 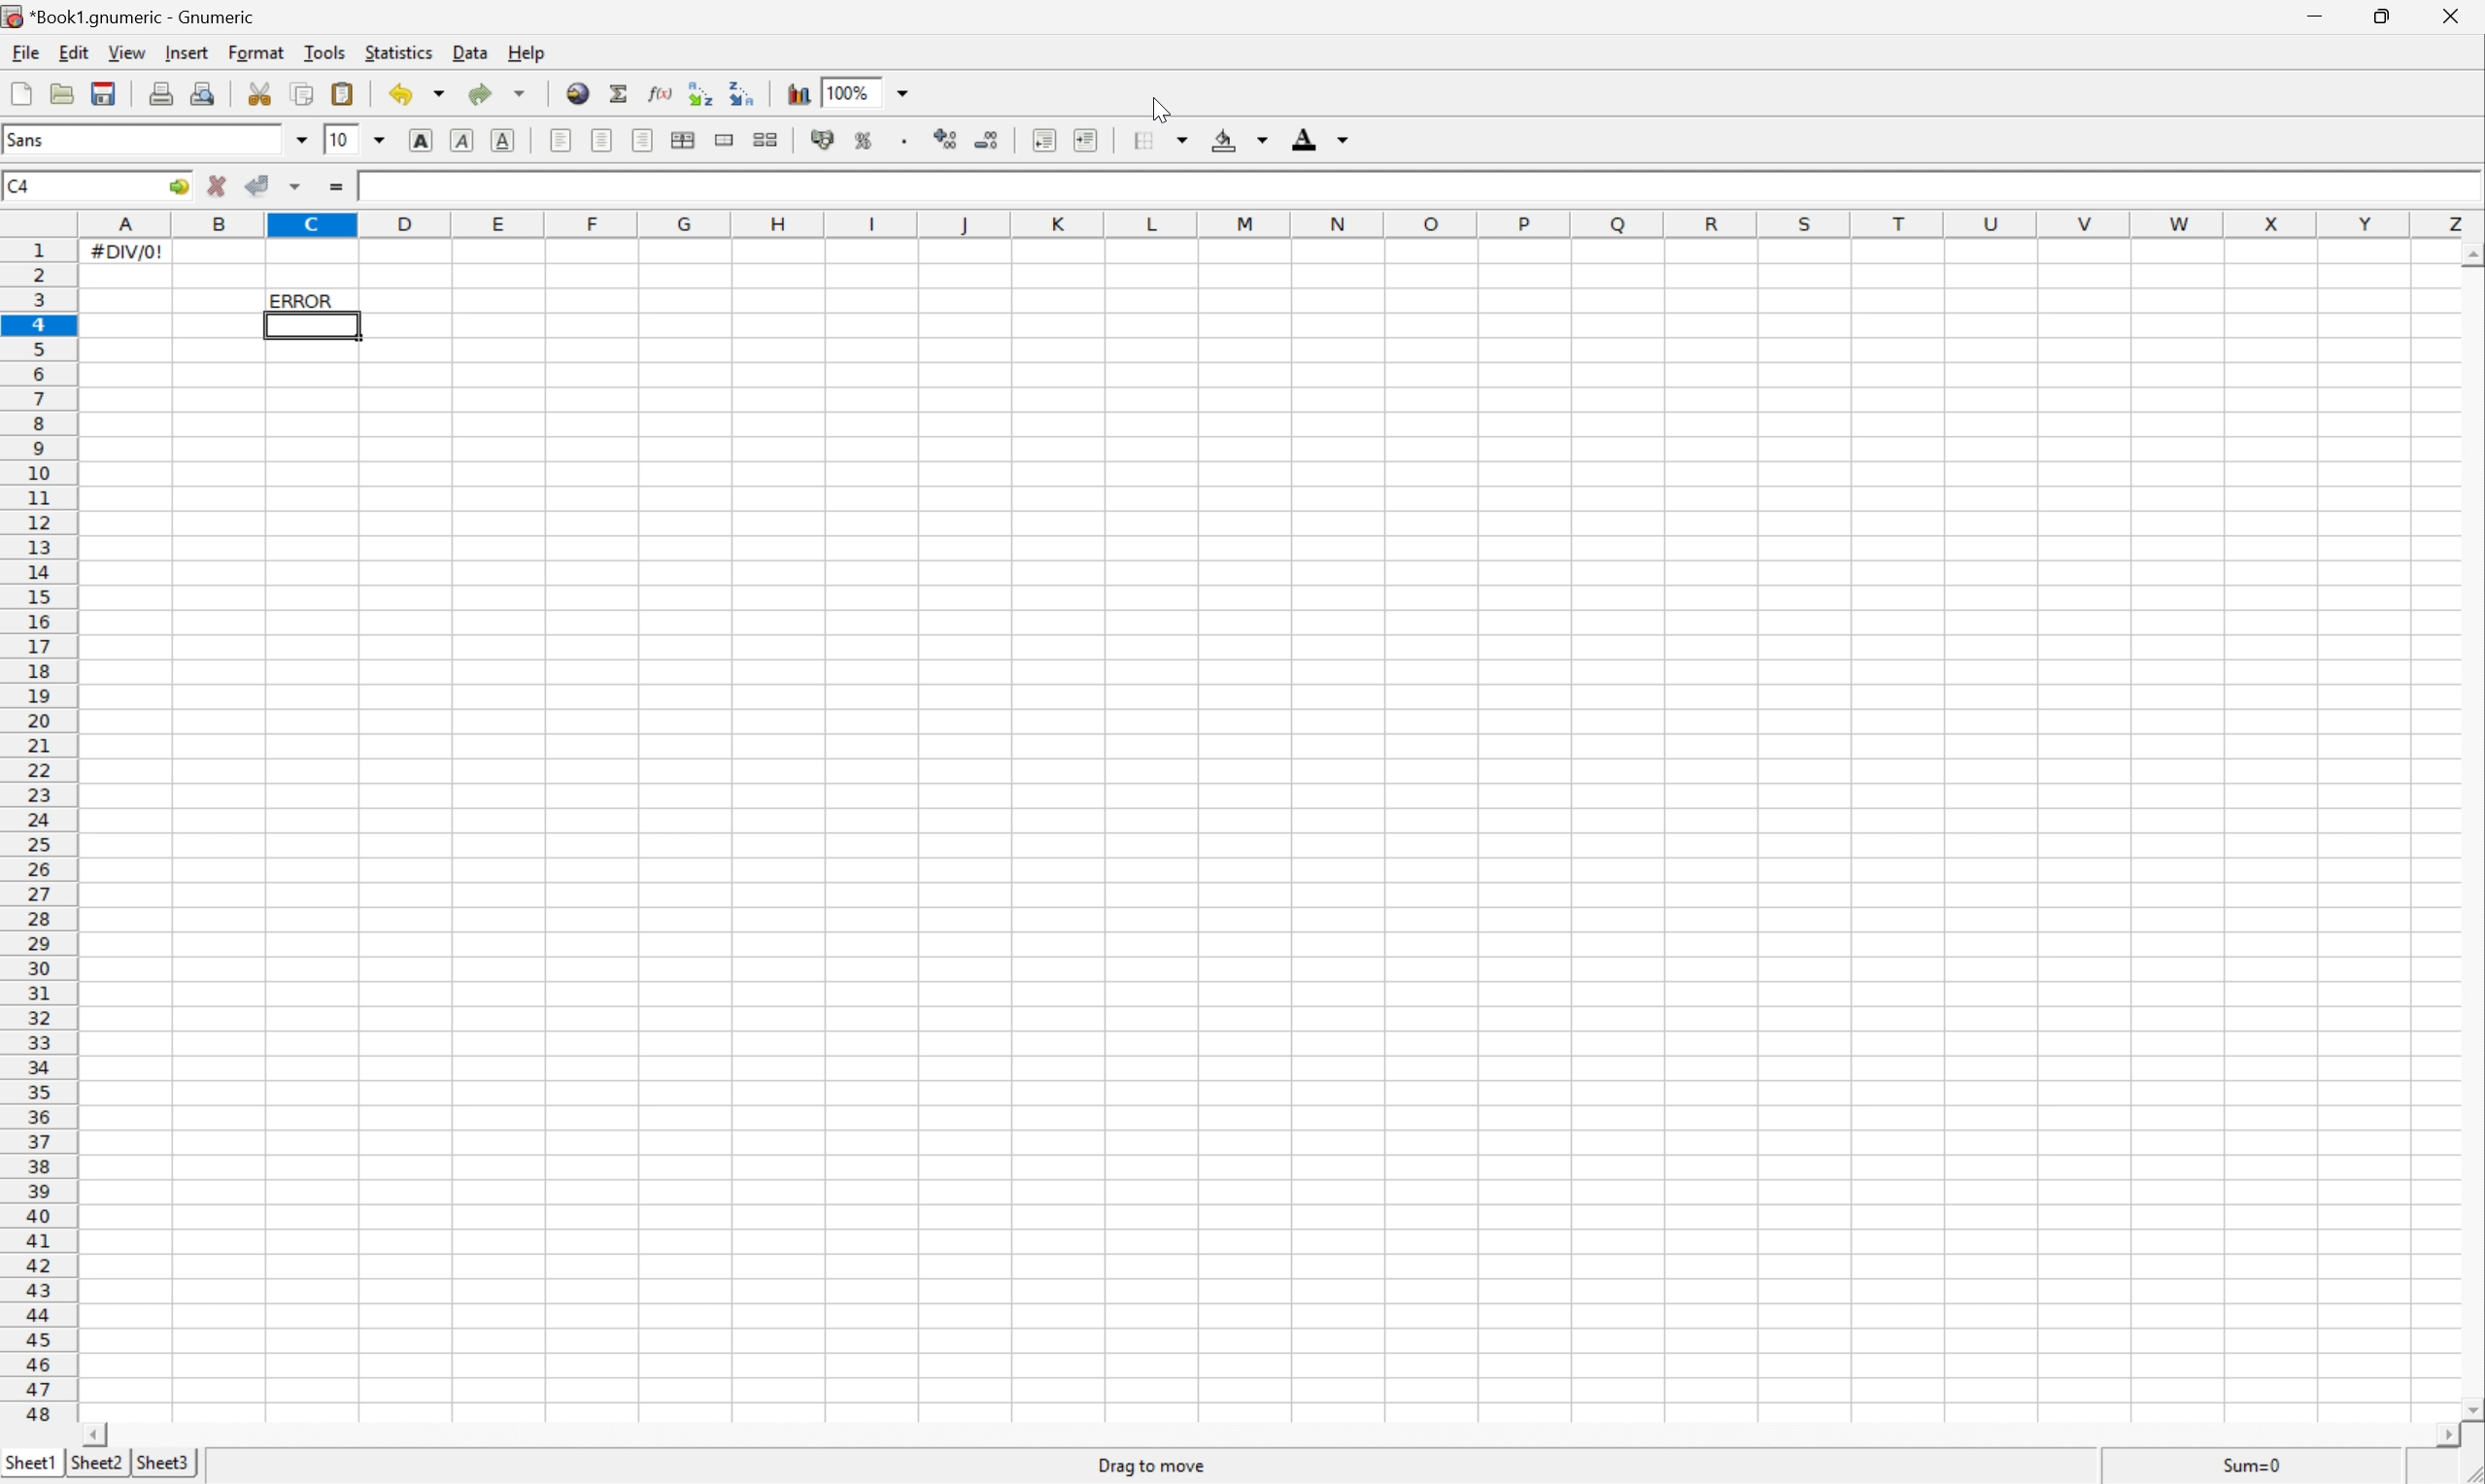 What do you see at coordinates (1090, 141) in the screenshot?
I see `Increase the indent, and align the contents to left` at bounding box center [1090, 141].